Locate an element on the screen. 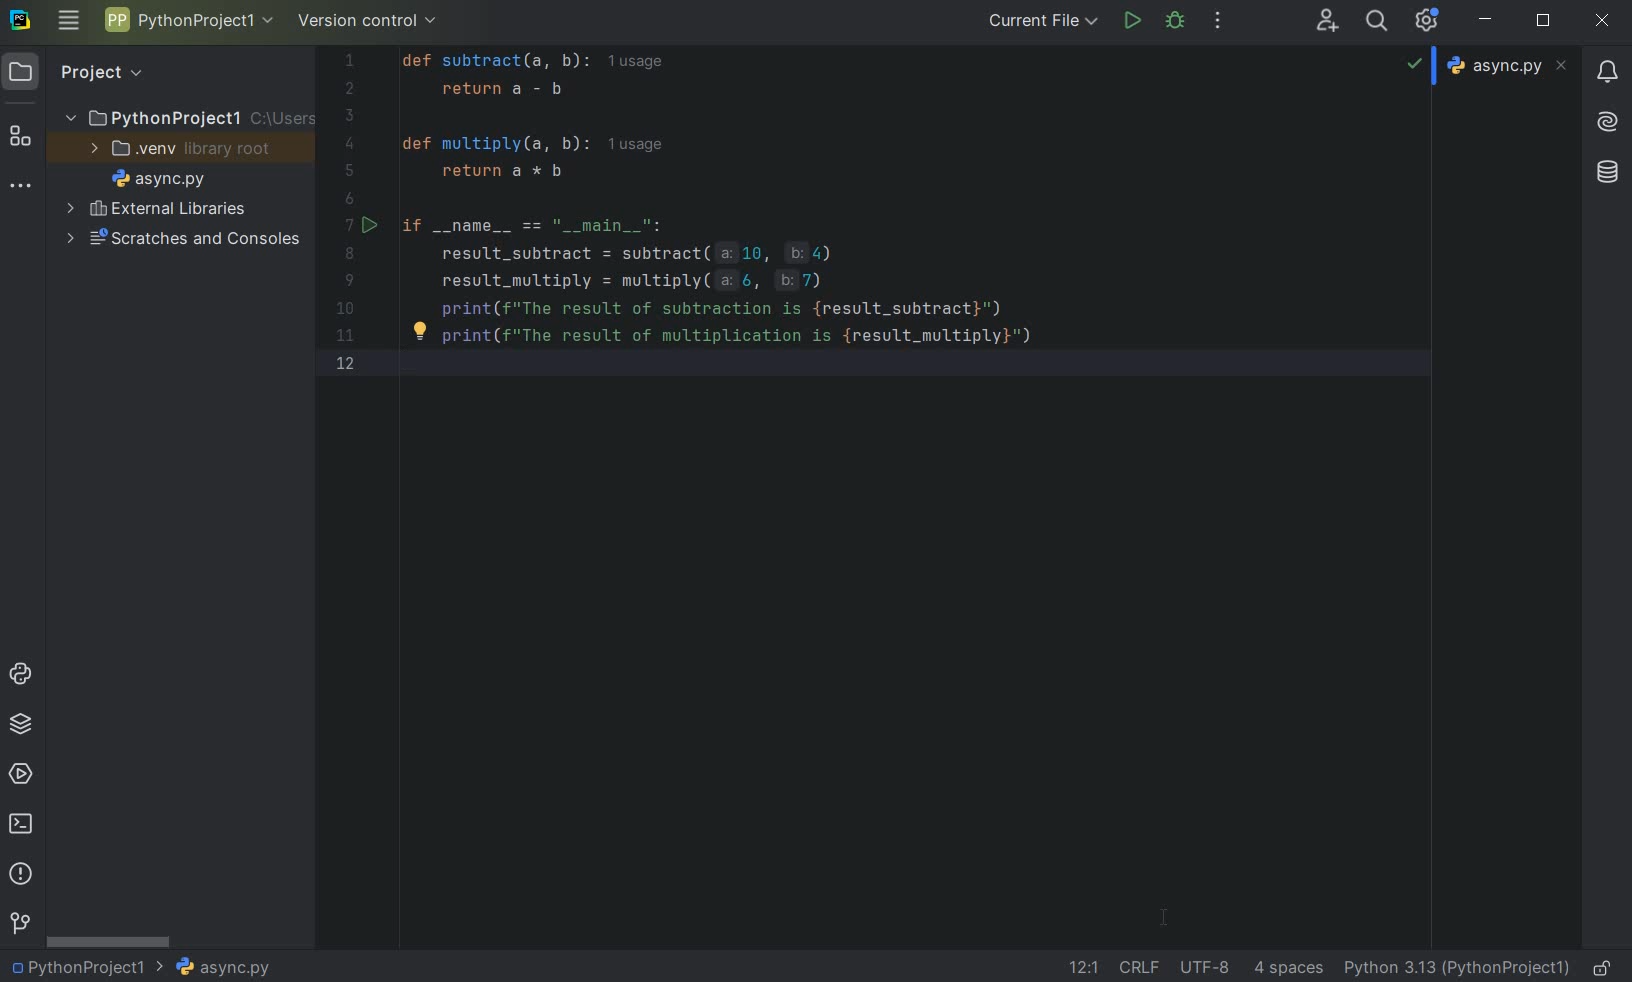 The height and width of the screenshot is (982, 1632). restore down is located at coordinates (1546, 21).